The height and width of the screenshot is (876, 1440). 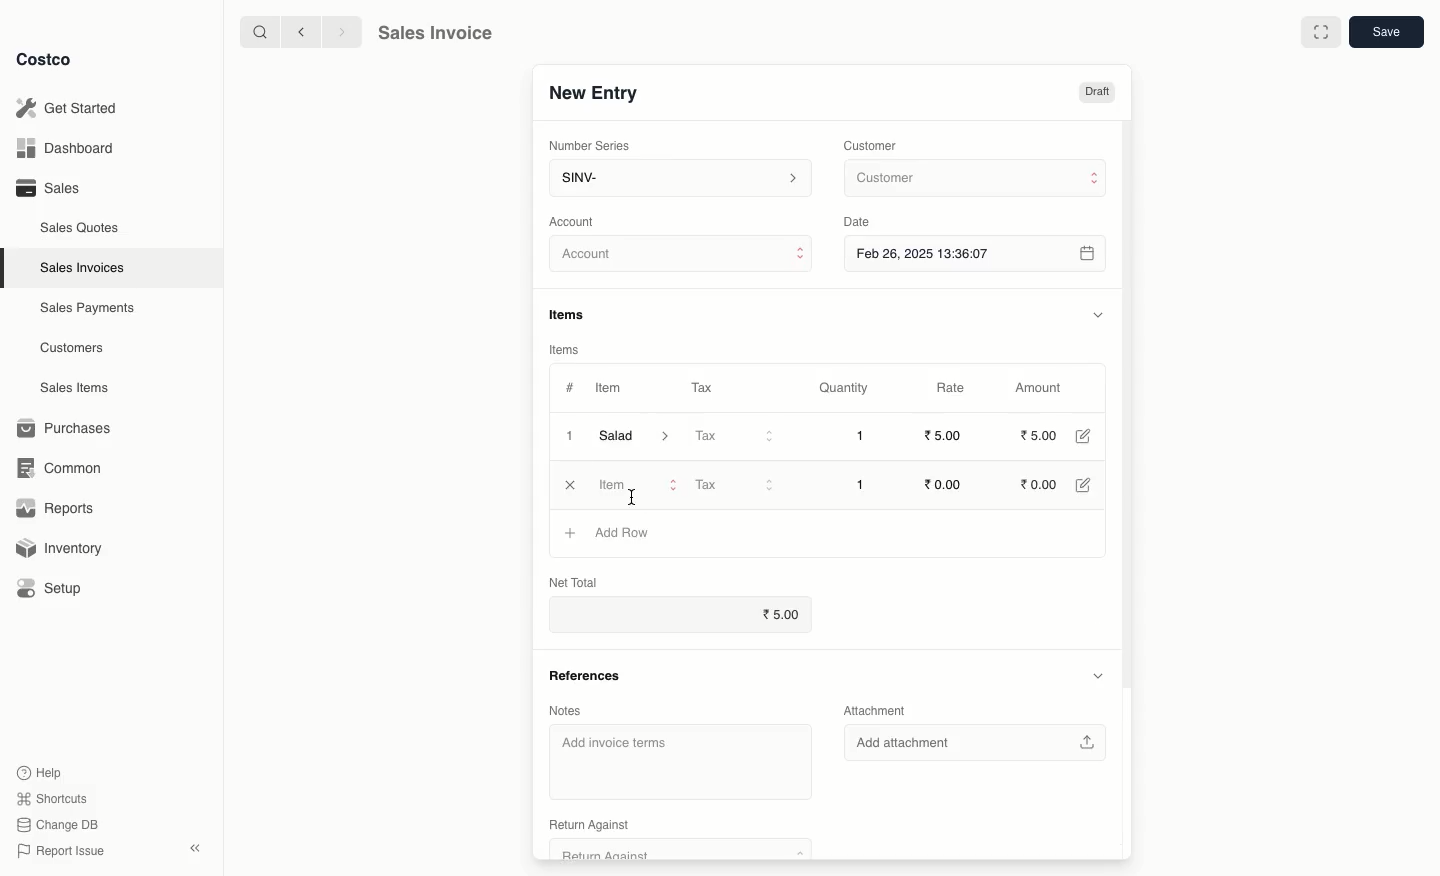 I want to click on Quantity, so click(x=842, y=389).